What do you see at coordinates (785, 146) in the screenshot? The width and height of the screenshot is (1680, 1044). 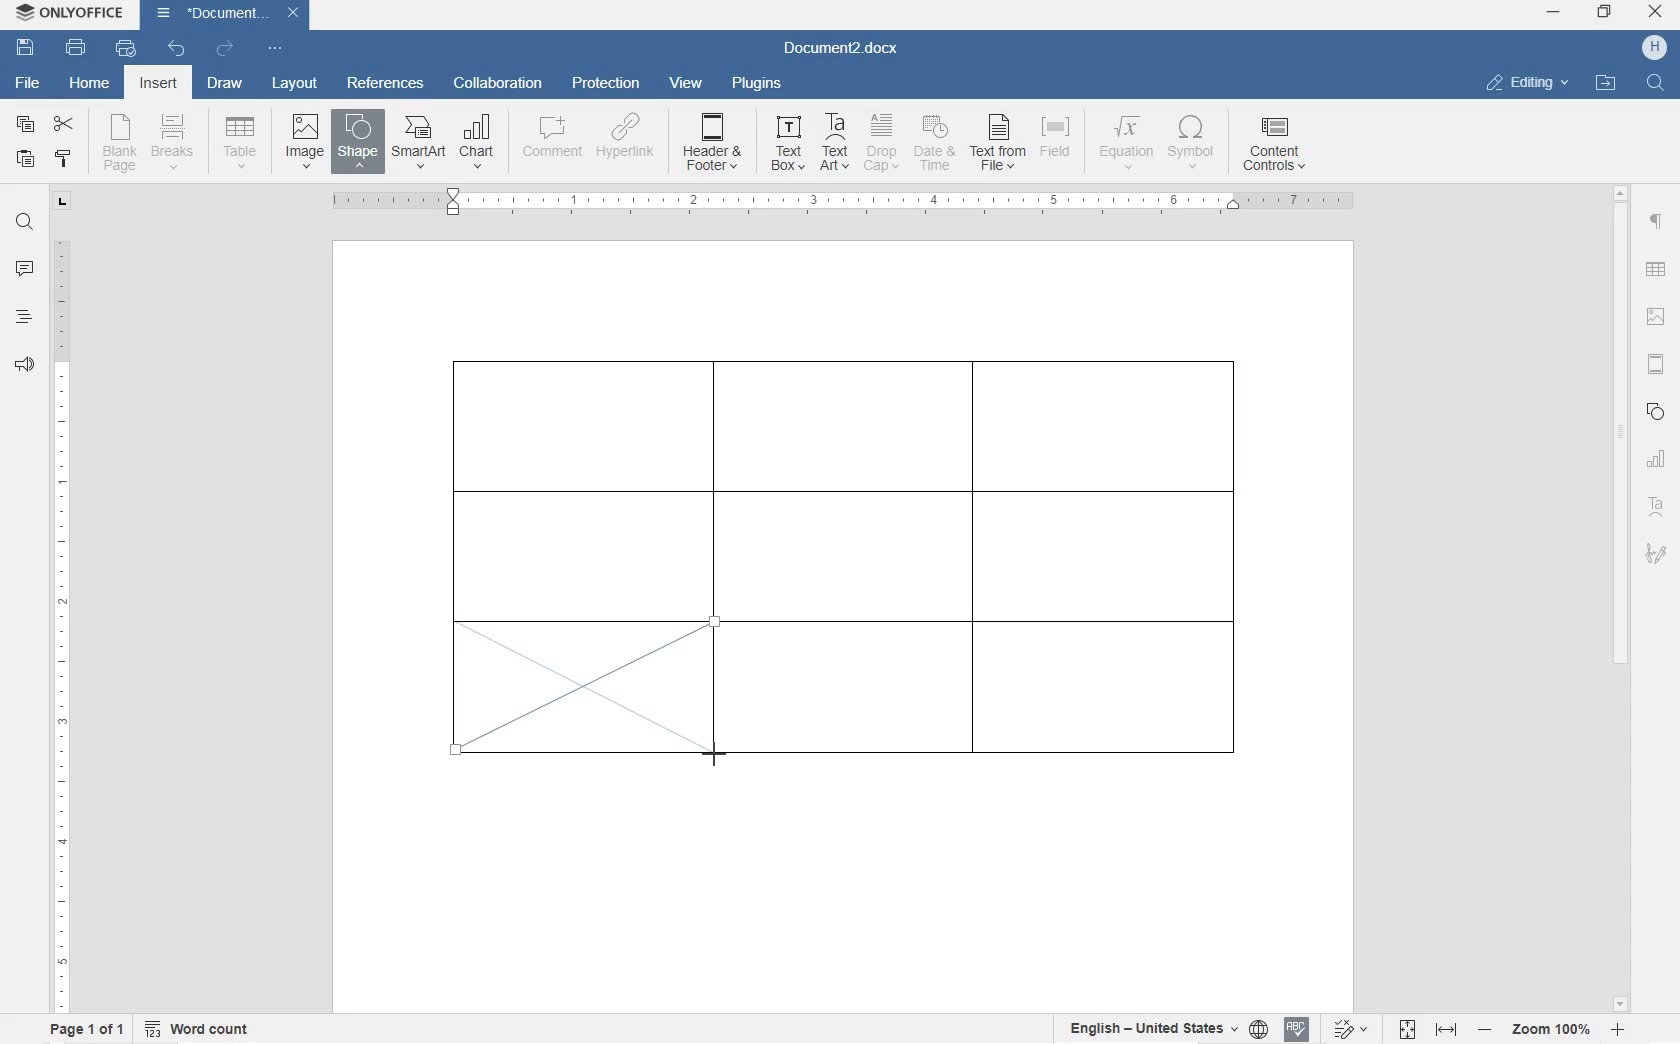 I see `TEXT BOX` at bounding box center [785, 146].